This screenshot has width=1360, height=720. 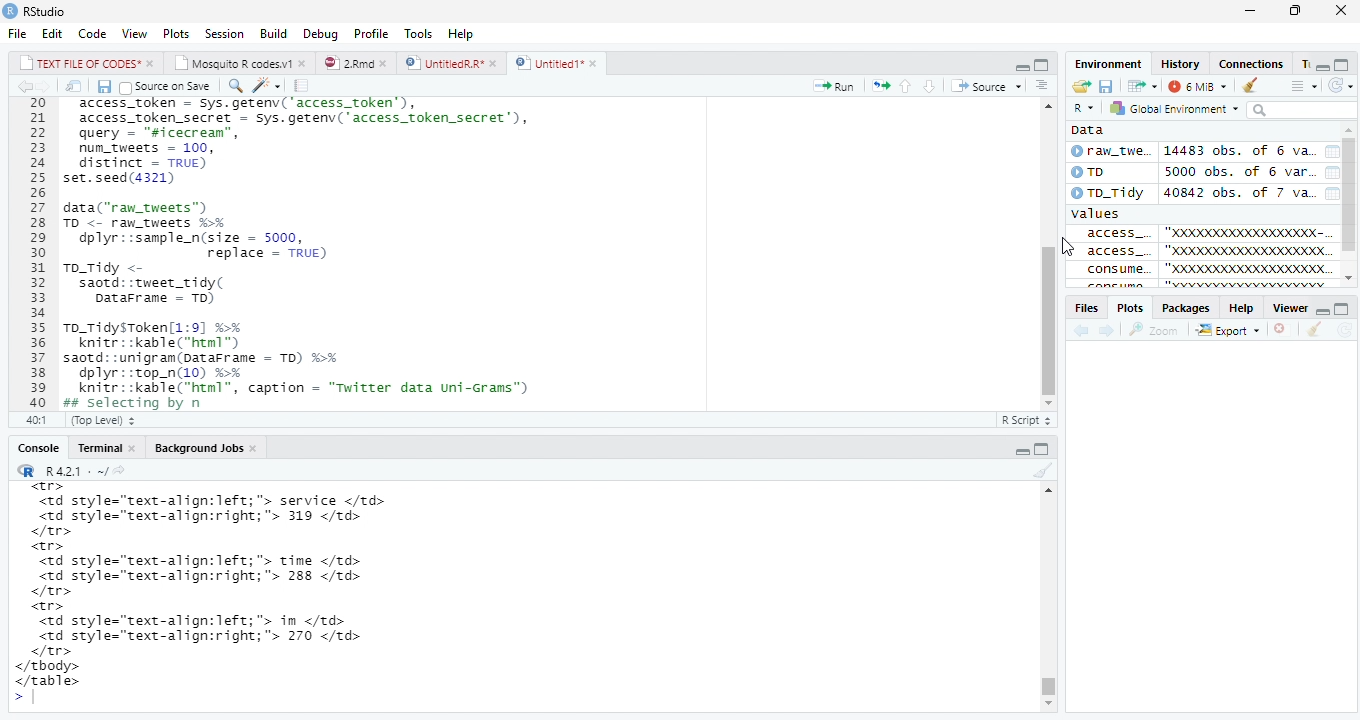 I want to click on Run, so click(x=833, y=85).